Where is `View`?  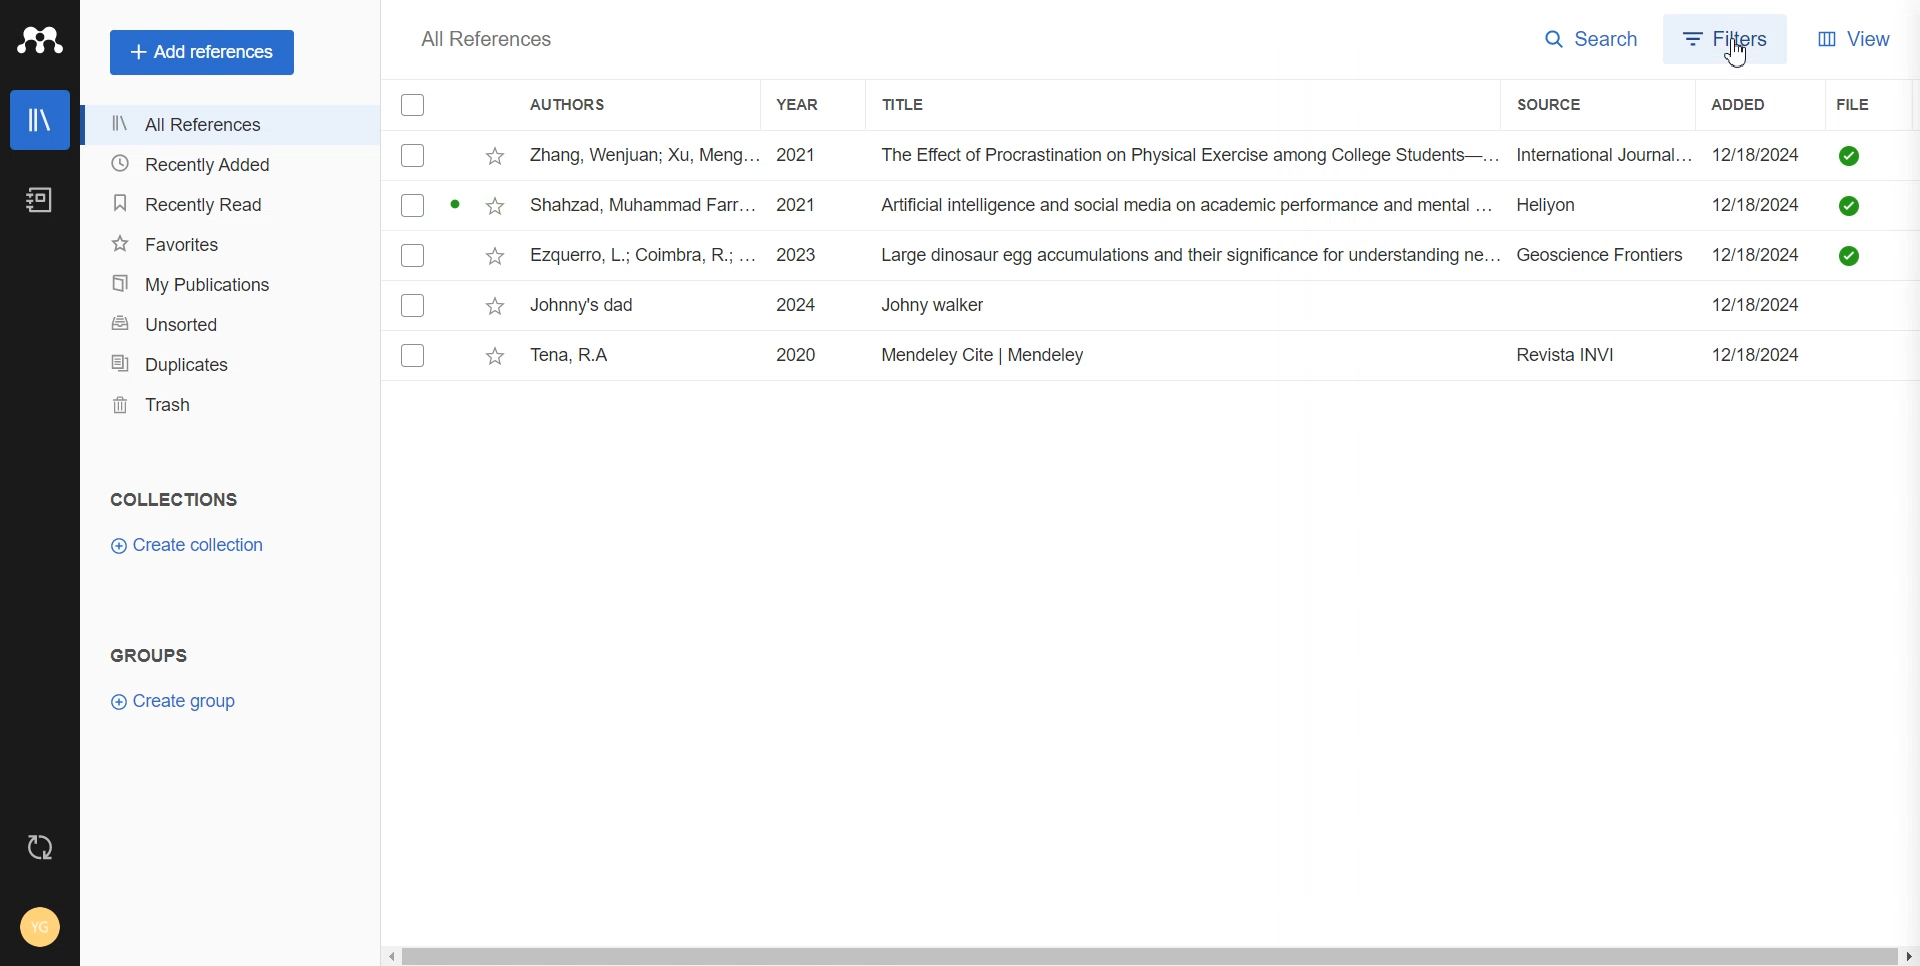 View is located at coordinates (1855, 40).